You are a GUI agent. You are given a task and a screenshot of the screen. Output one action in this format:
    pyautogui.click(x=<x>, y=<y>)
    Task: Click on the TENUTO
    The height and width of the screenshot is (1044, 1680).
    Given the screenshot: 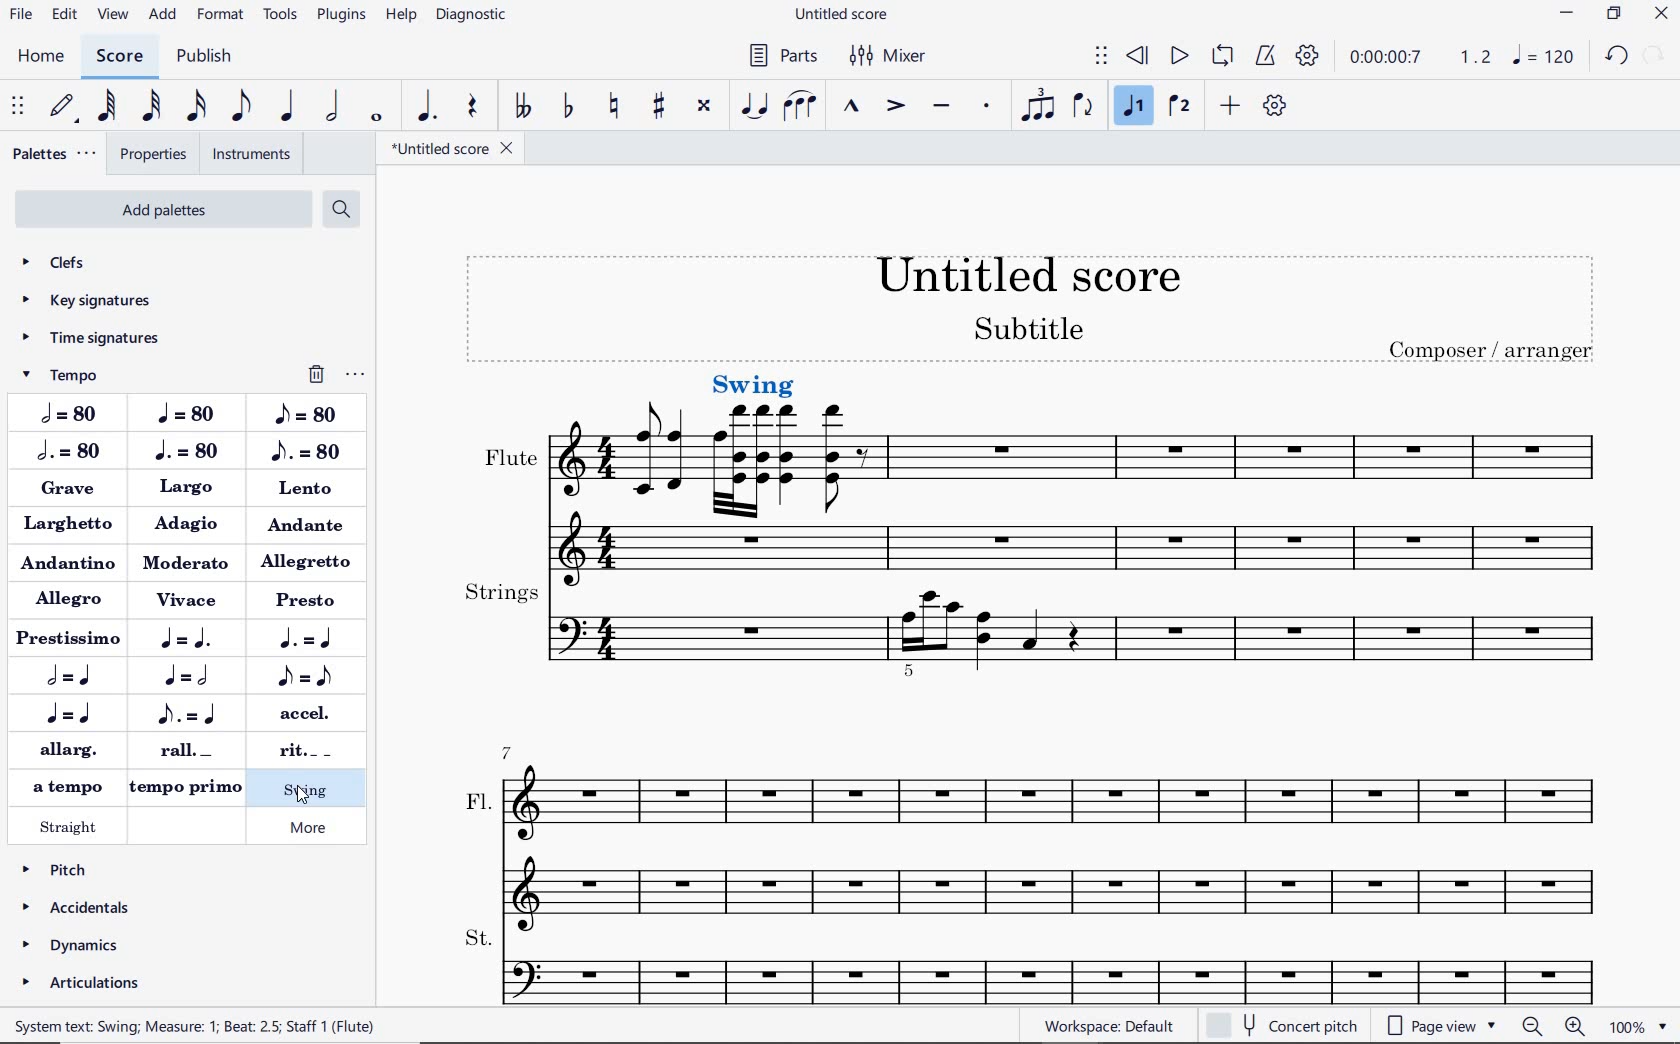 What is the action you would take?
    pyautogui.click(x=944, y=107)
    